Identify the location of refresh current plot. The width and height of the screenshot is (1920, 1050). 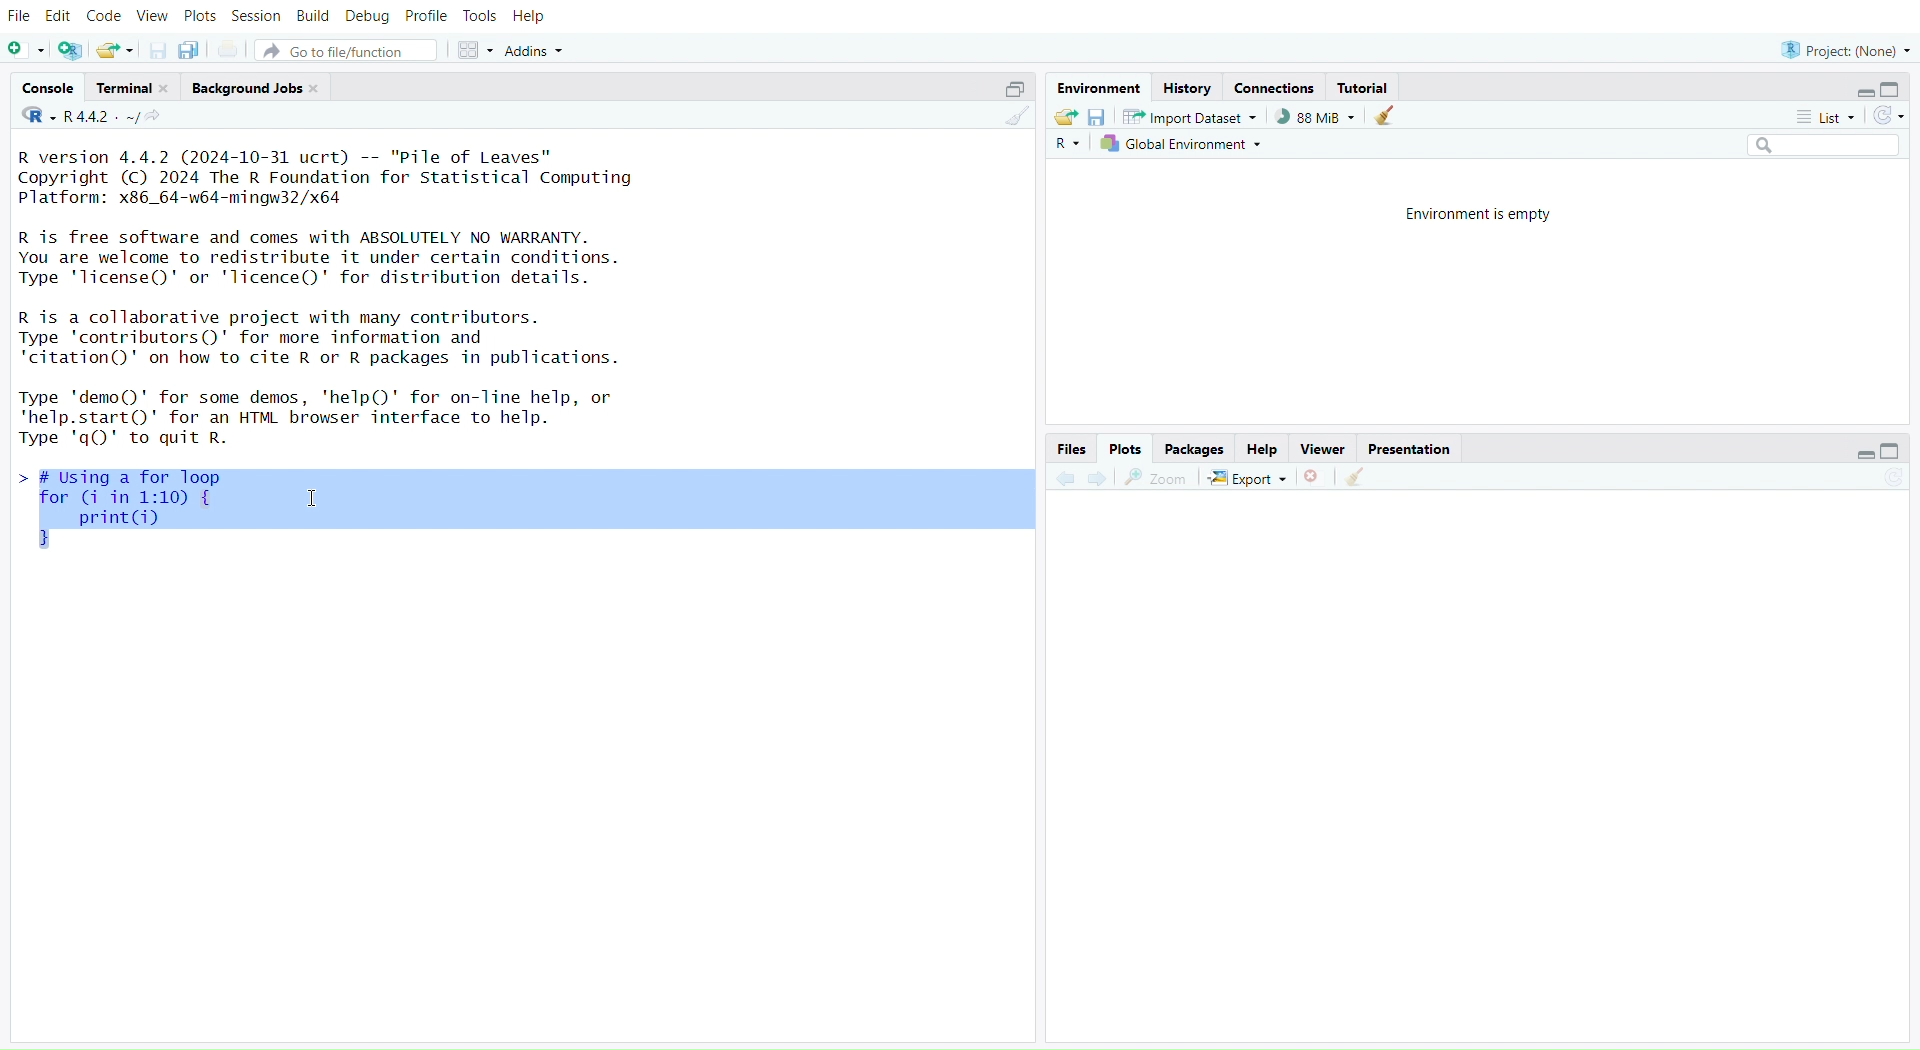
(1885, 484).